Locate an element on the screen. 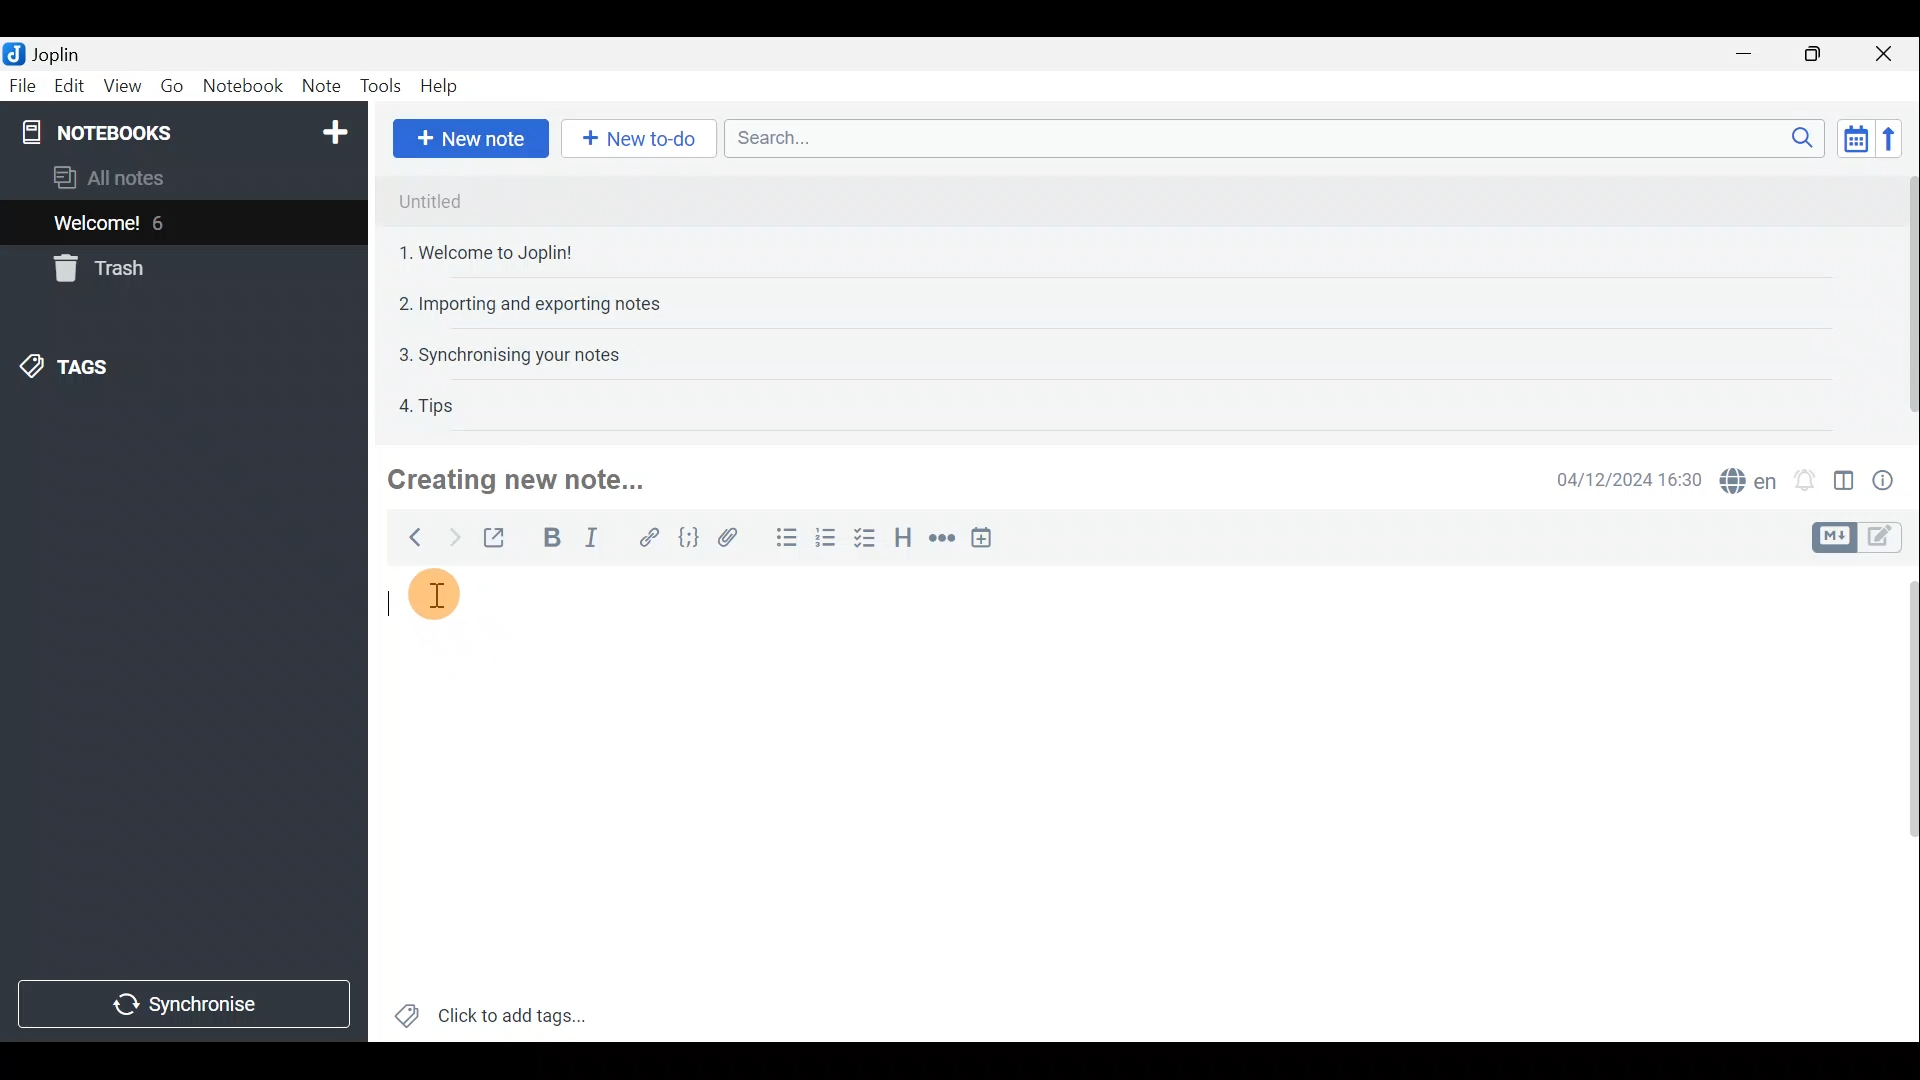 Image resolution: width=1920 pixels, height=1080 pixels. Synchronise is located at coordinates (182, 1006).